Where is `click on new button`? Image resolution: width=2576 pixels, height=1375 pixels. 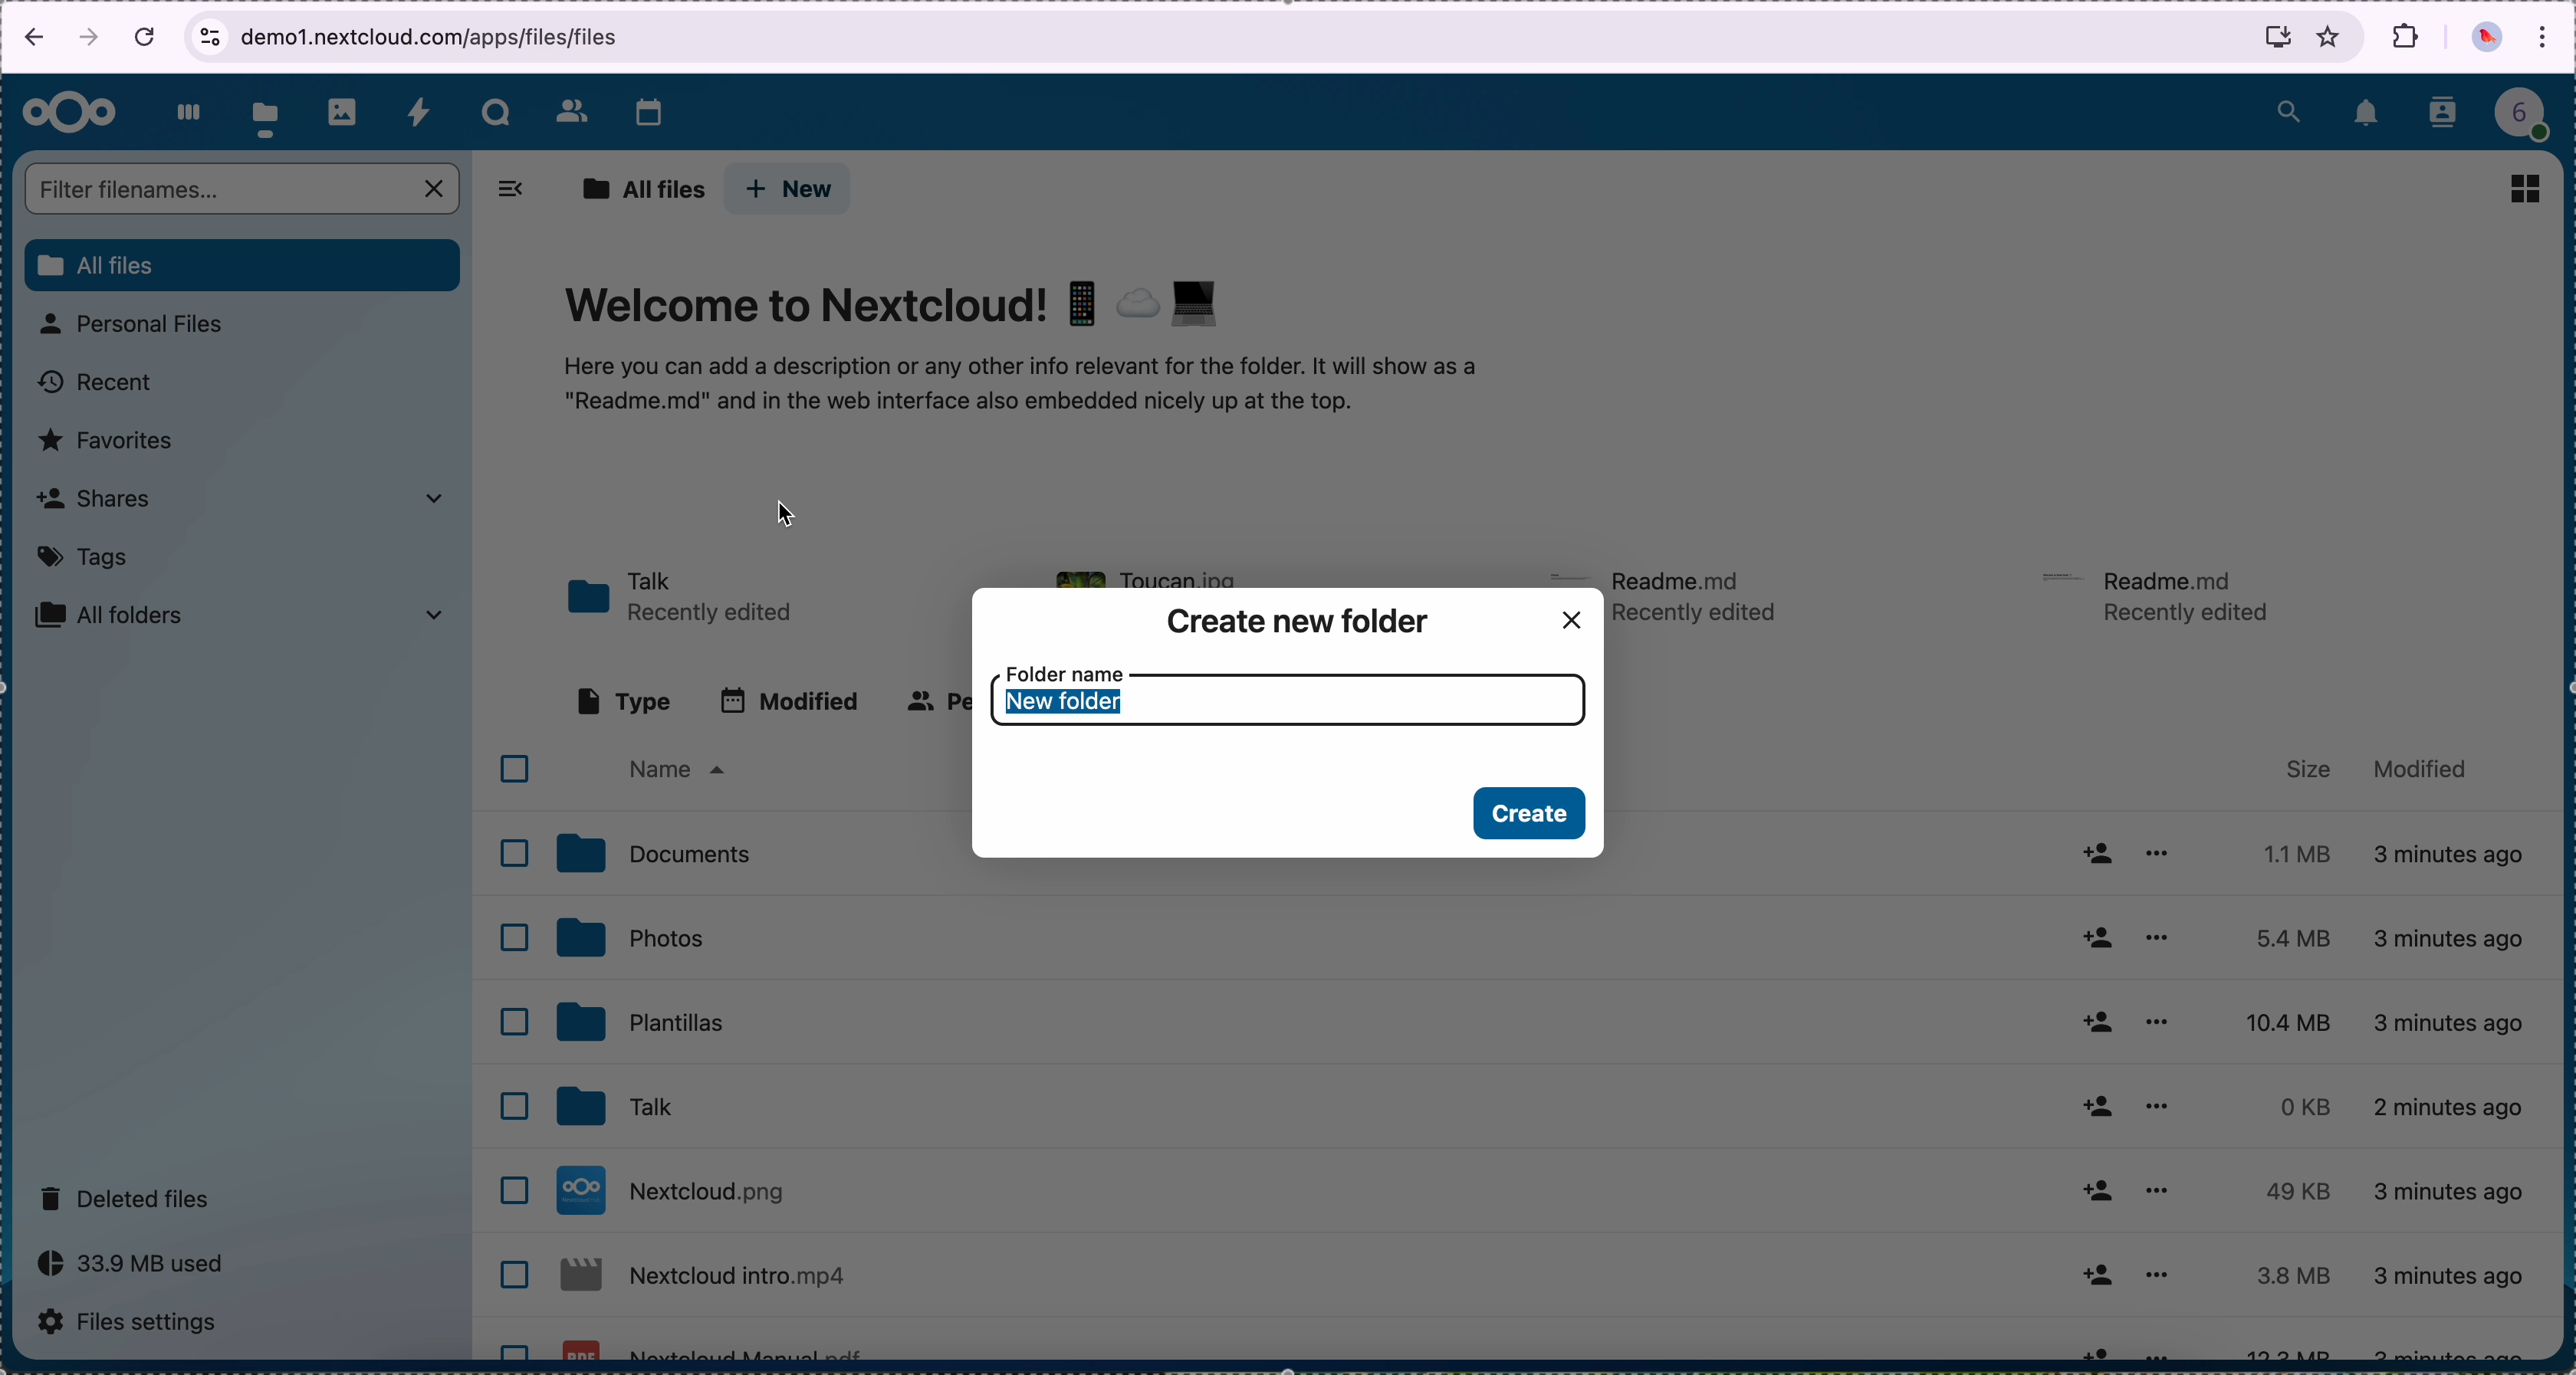
click on new button is located at coordinates (789, 190).